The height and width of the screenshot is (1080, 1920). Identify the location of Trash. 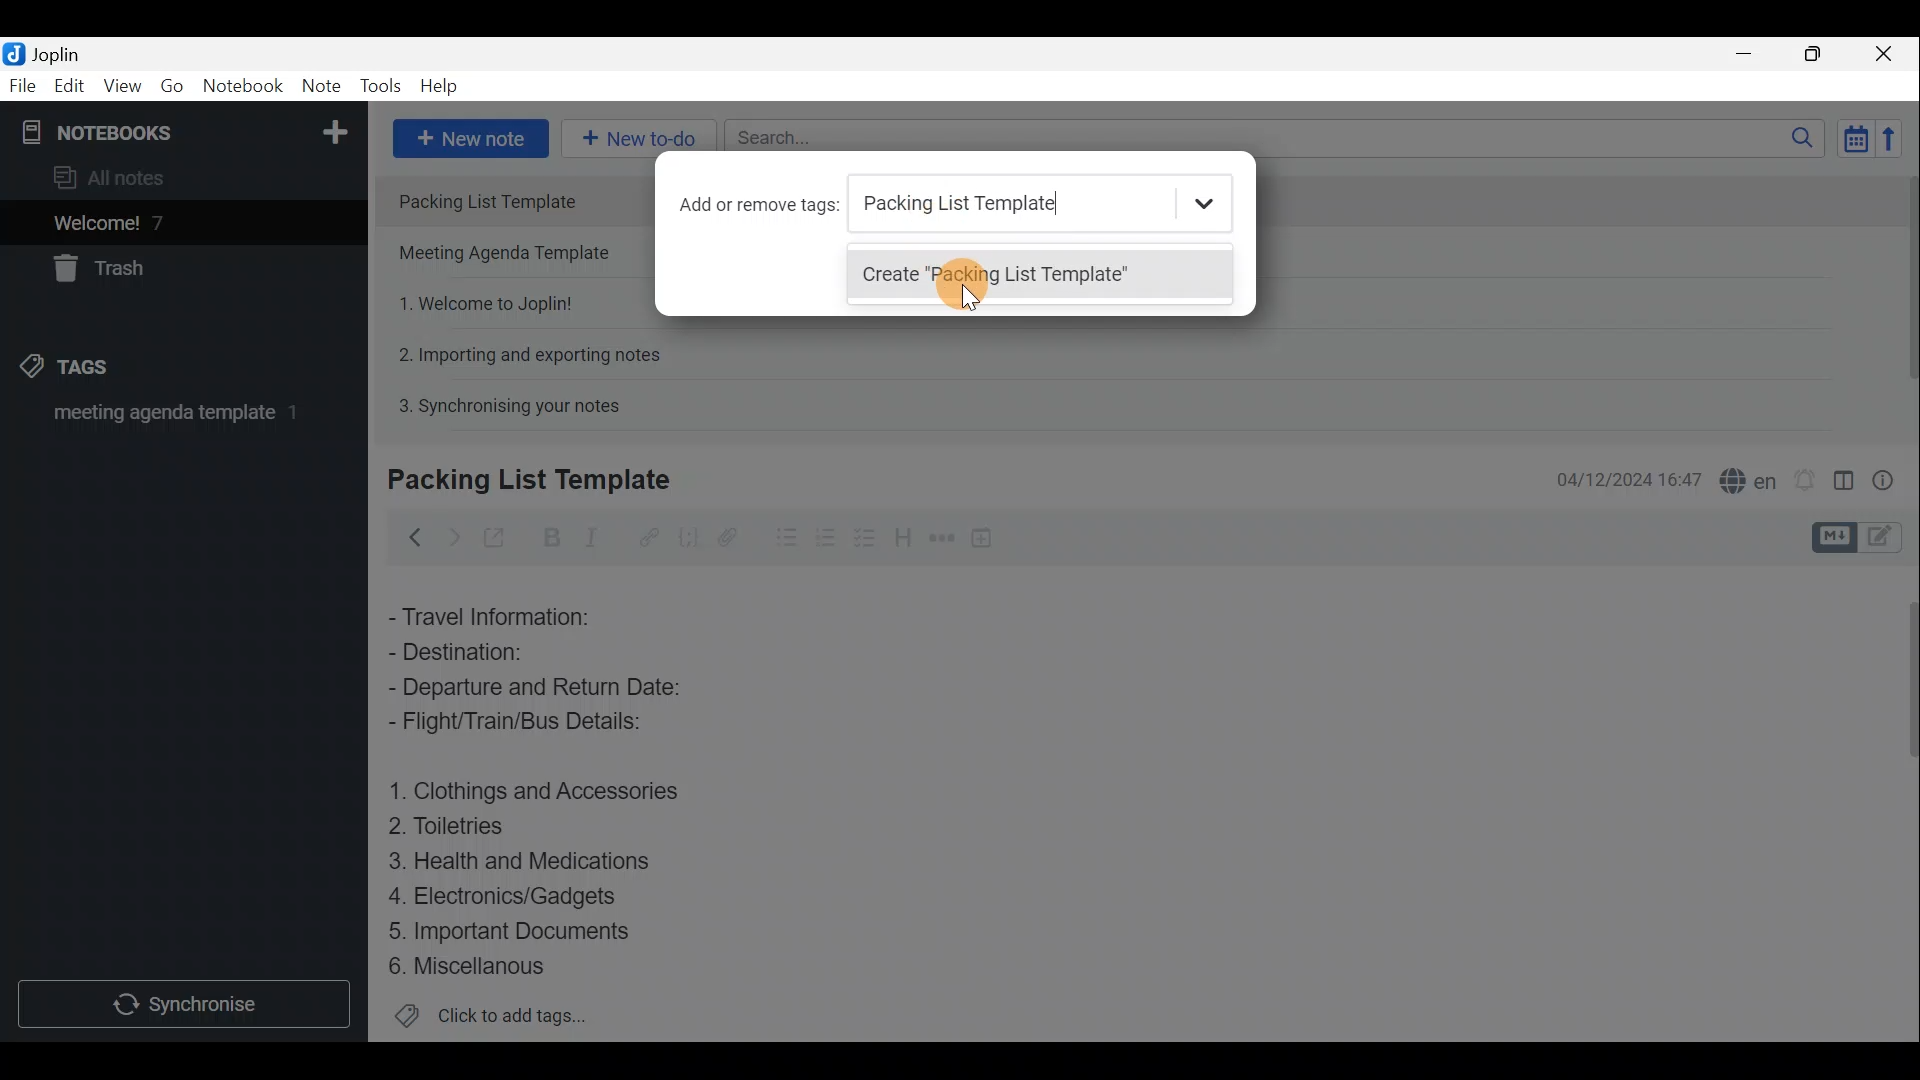
(107, 272).